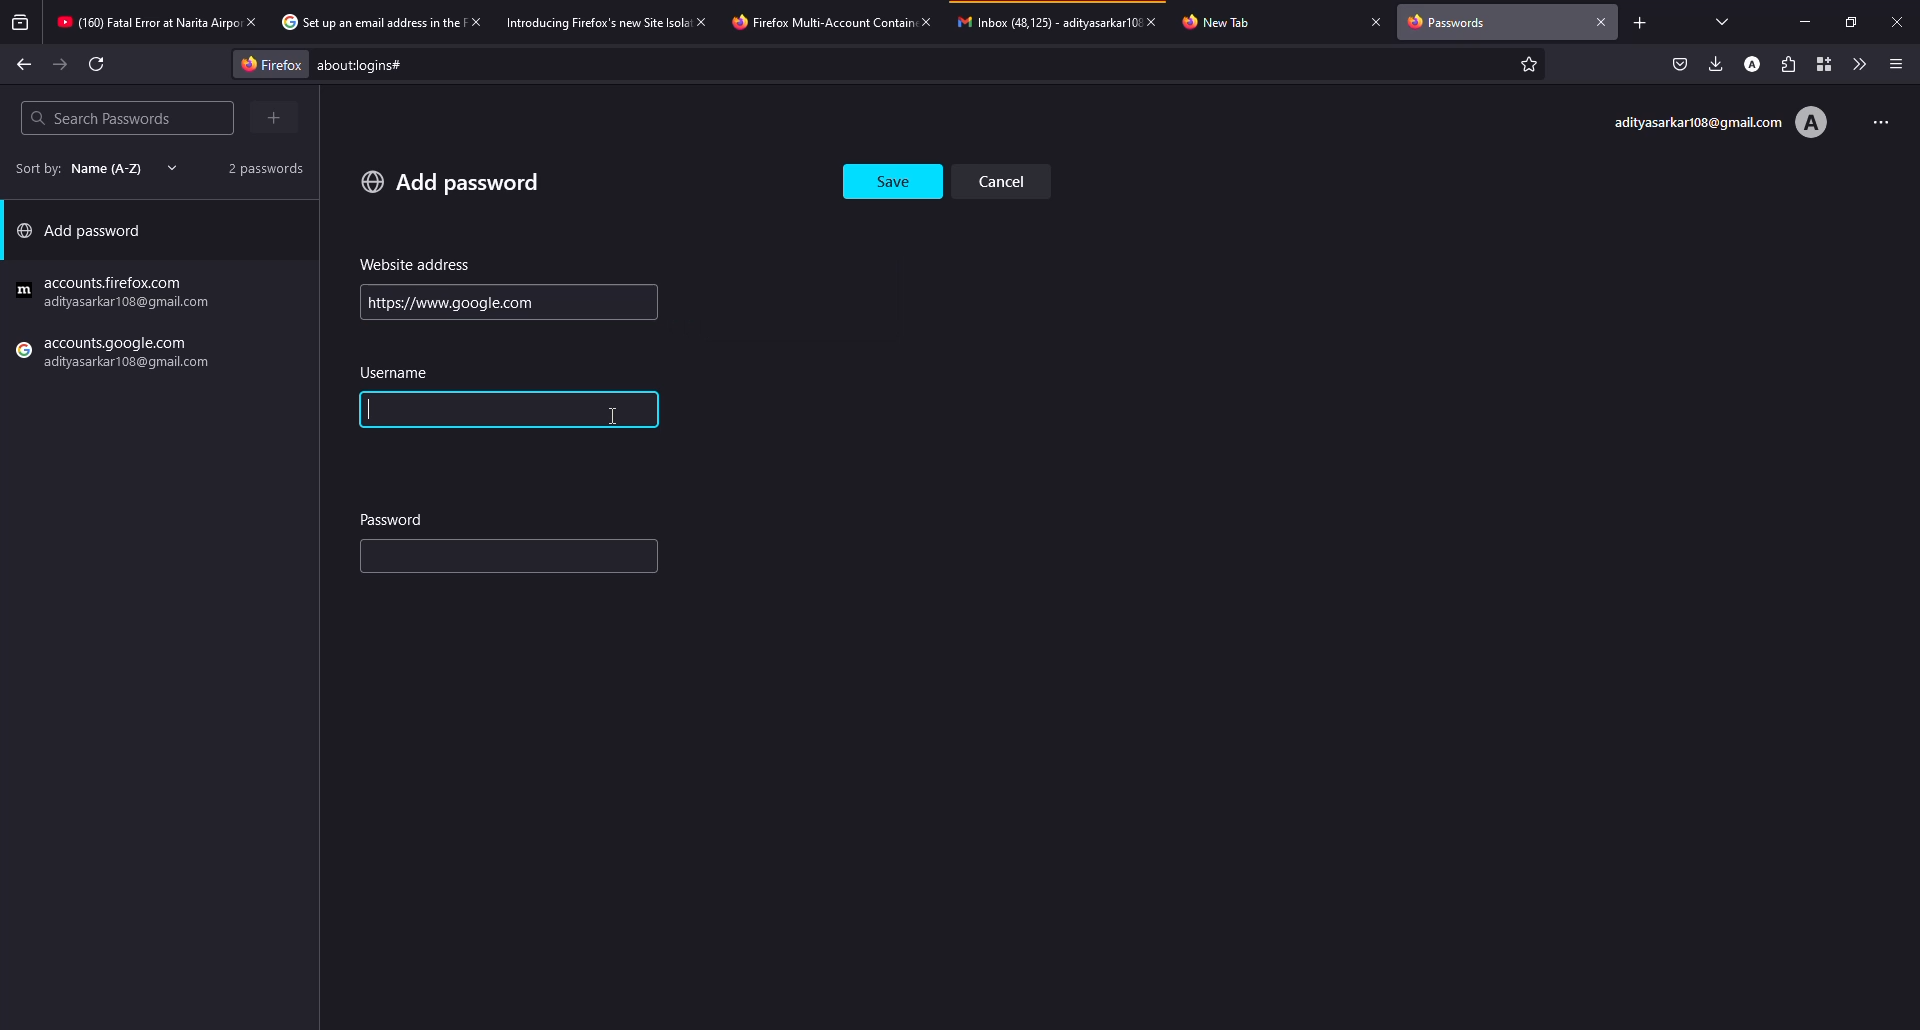 This screenshot has width=1920, height=1030. I want to click on close, so click(1897, 21).